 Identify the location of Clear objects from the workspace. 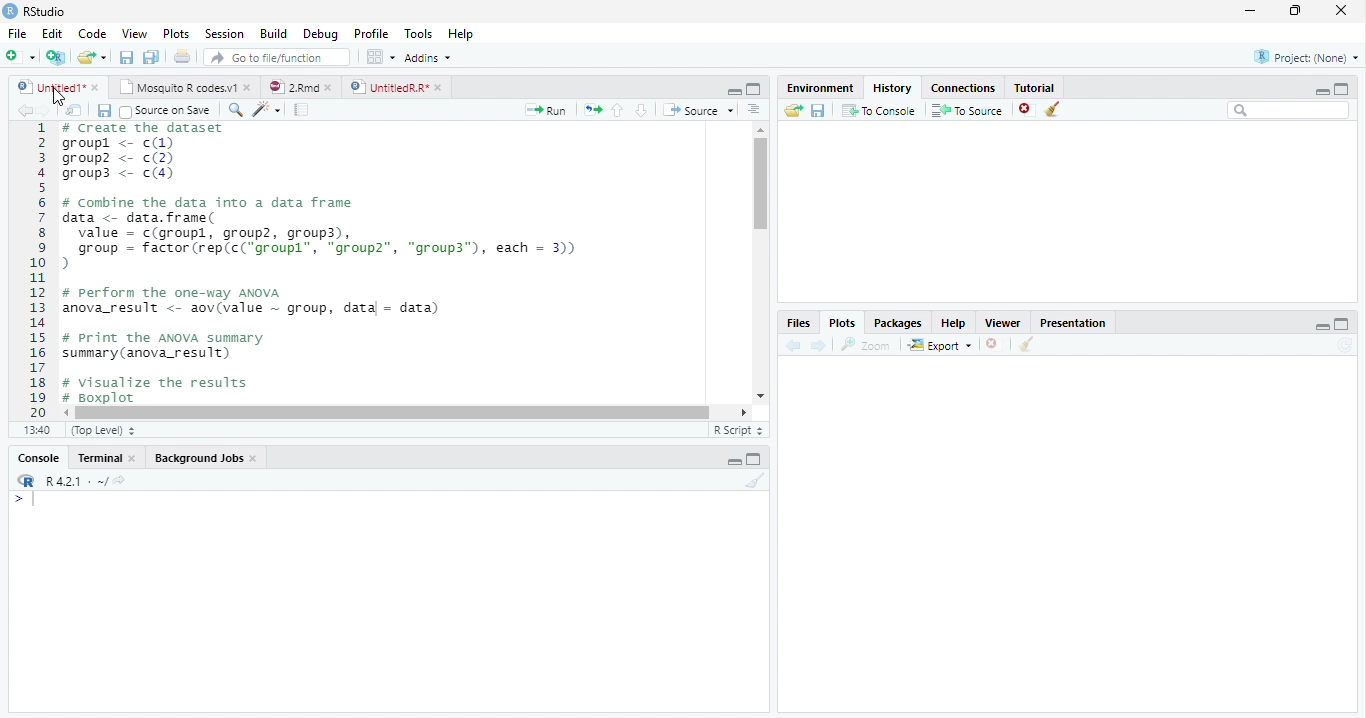
(1051, 106).